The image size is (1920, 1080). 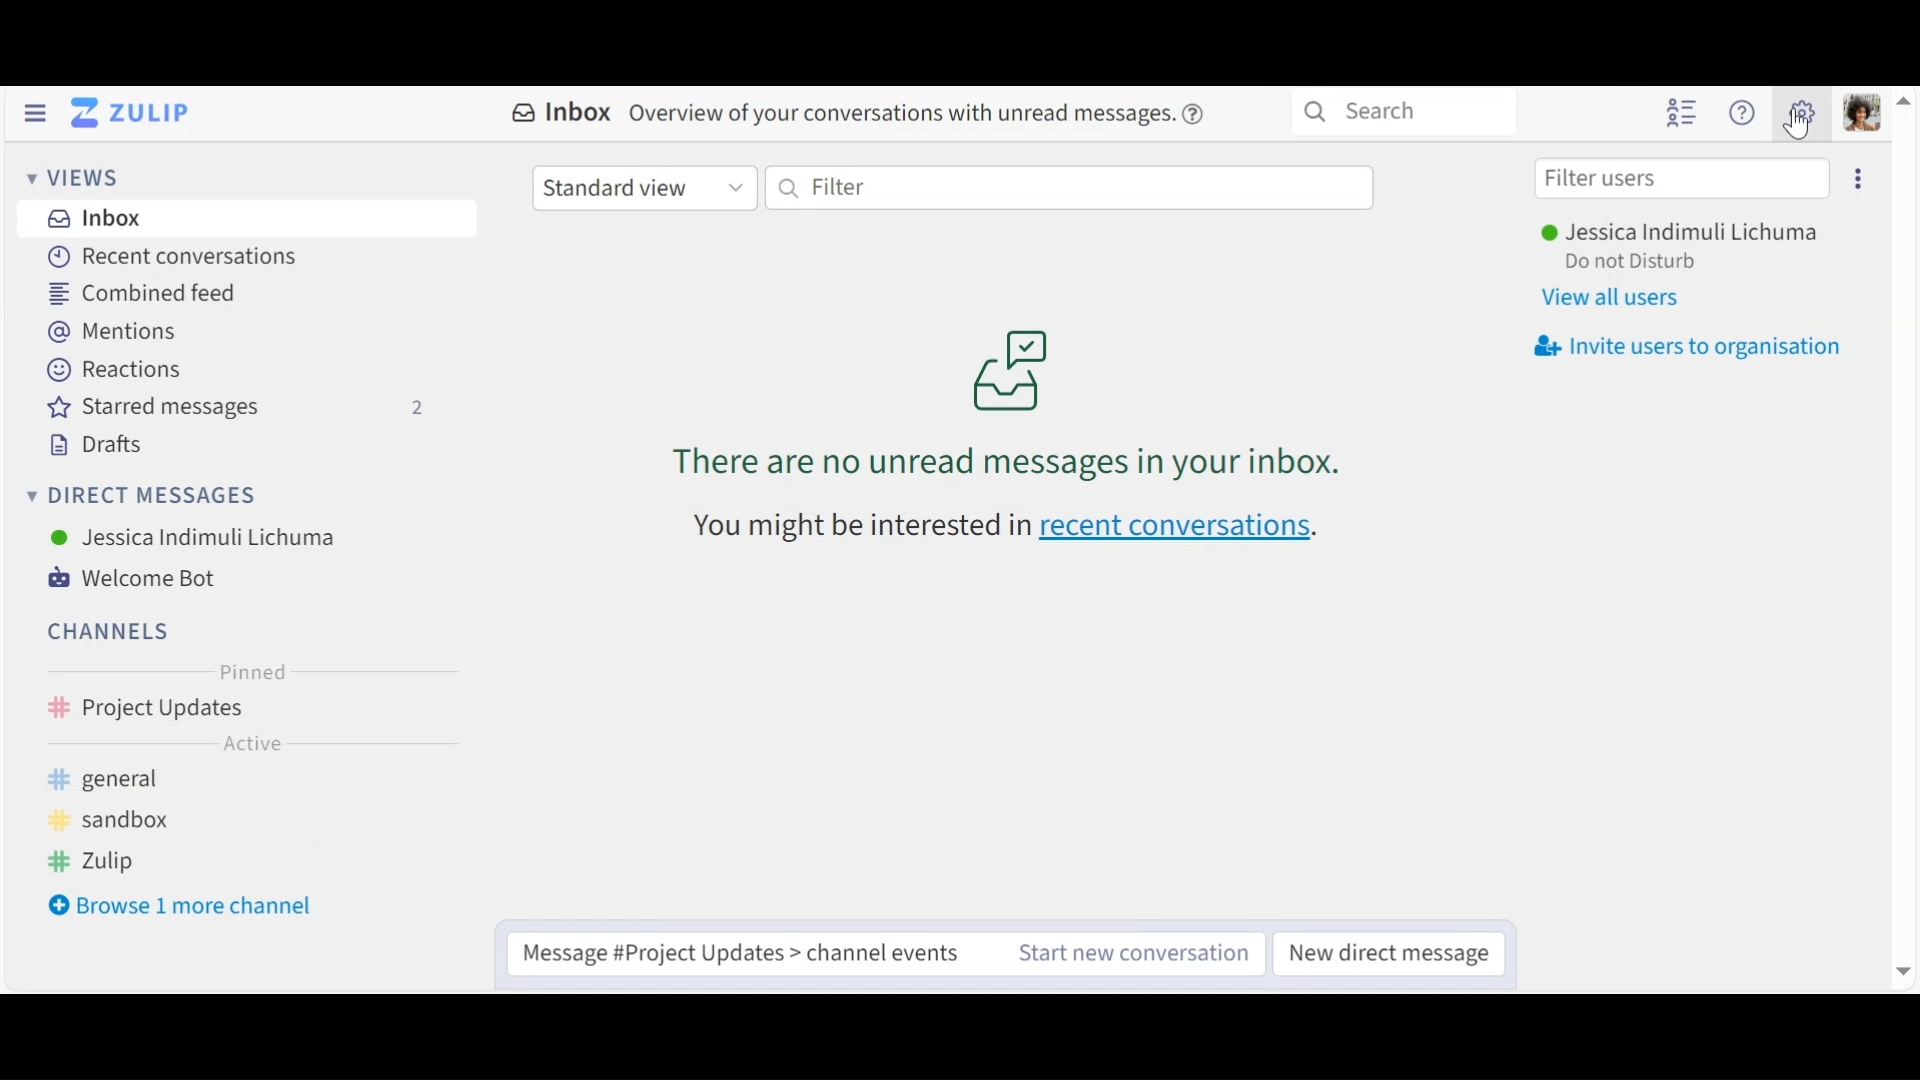 I want to click on Help menu, so click(x=1742, y=111).